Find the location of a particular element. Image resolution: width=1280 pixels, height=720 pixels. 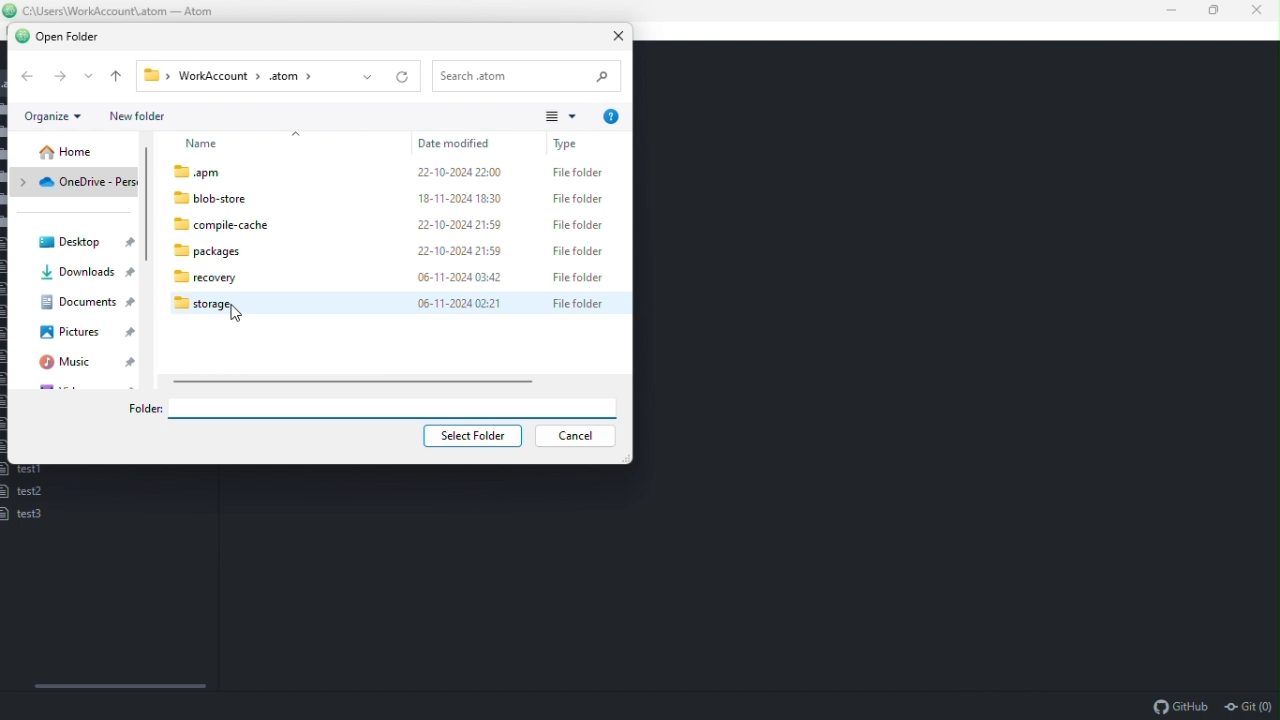

moue on storage is located at coordinates (393, 303).